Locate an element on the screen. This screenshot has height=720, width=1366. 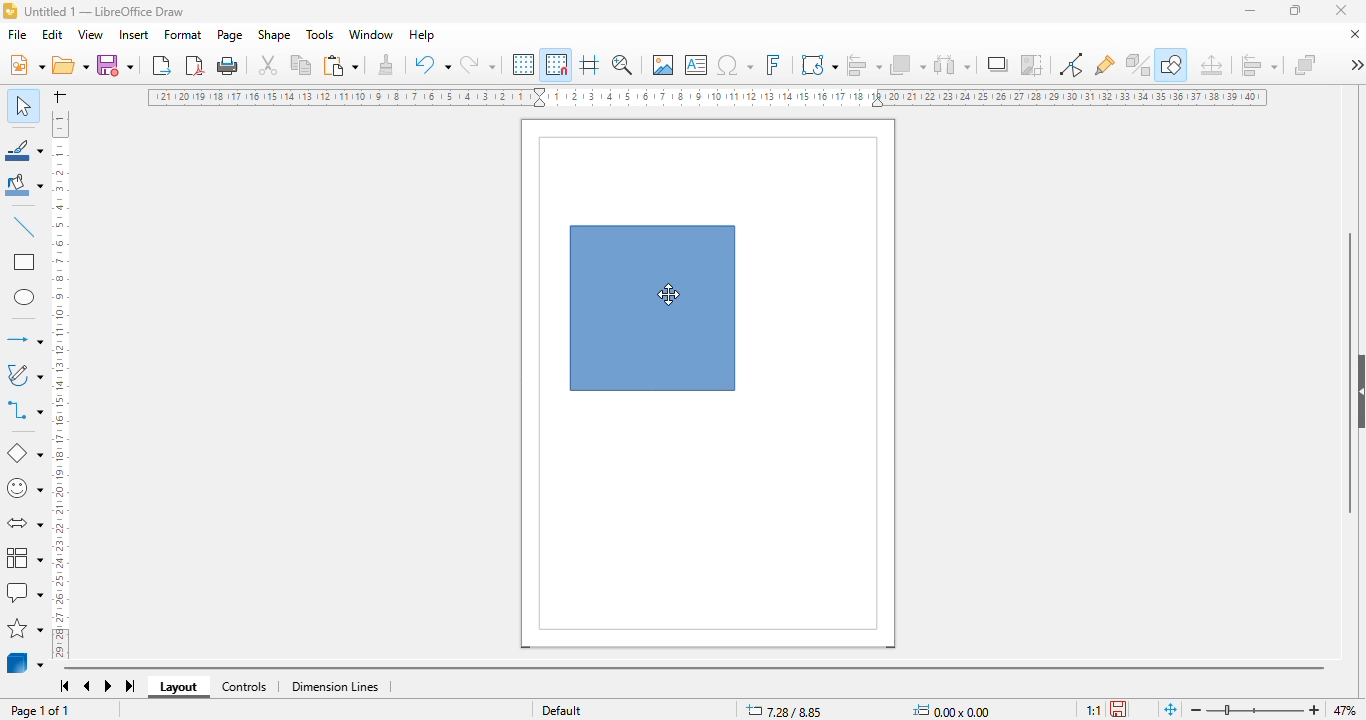
insert special characters is located at coordinates (735, 65).